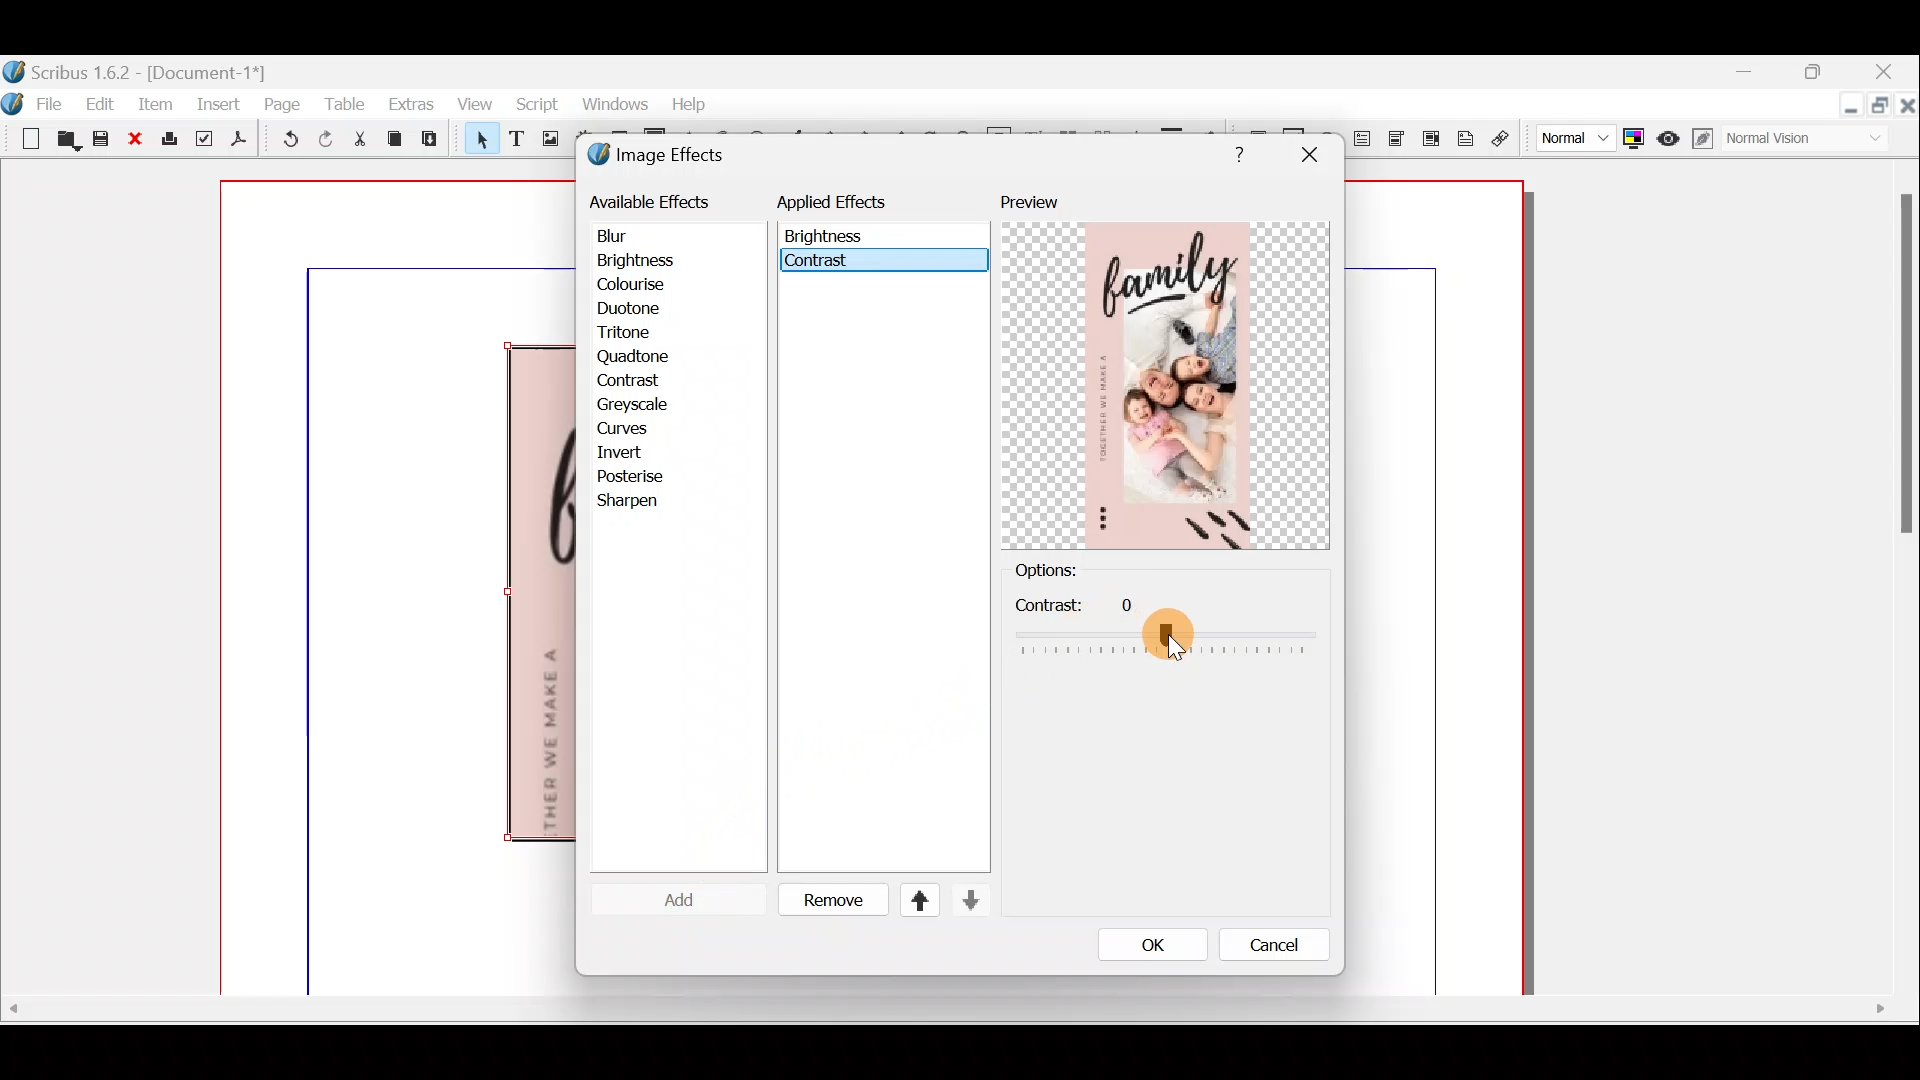 The image size is (1920, 1080). What do you see at coordinates (828, 236) in the screenshot?
I see `brightness` at bounding box center [828, 236].